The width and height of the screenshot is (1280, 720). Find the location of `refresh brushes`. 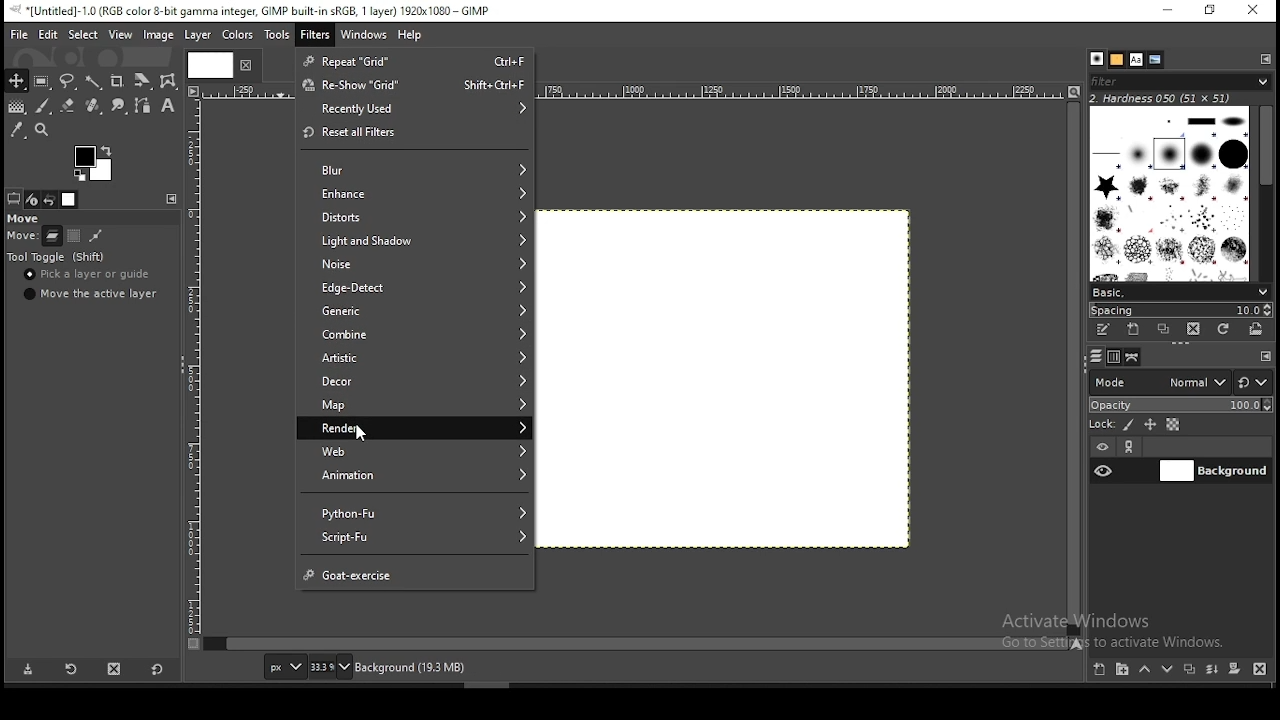

refresh brushes is located at coordinates (1224, 330).